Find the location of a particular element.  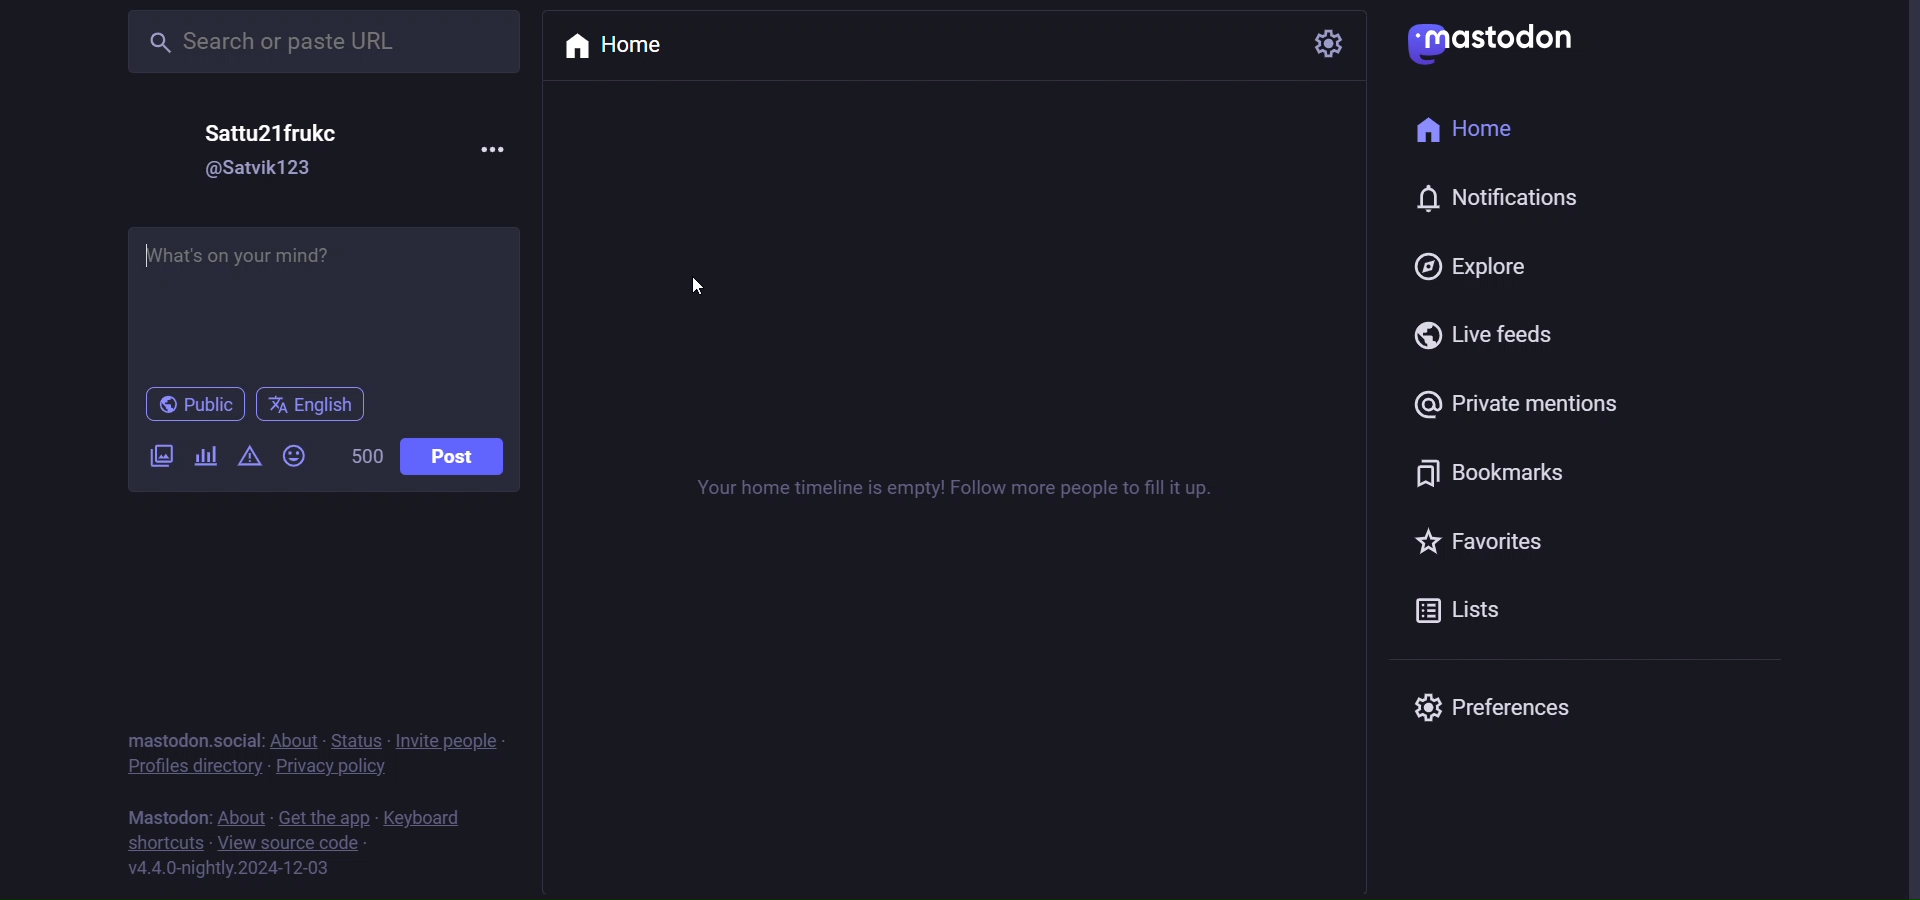

invite people is located at coordinates (449, 740).